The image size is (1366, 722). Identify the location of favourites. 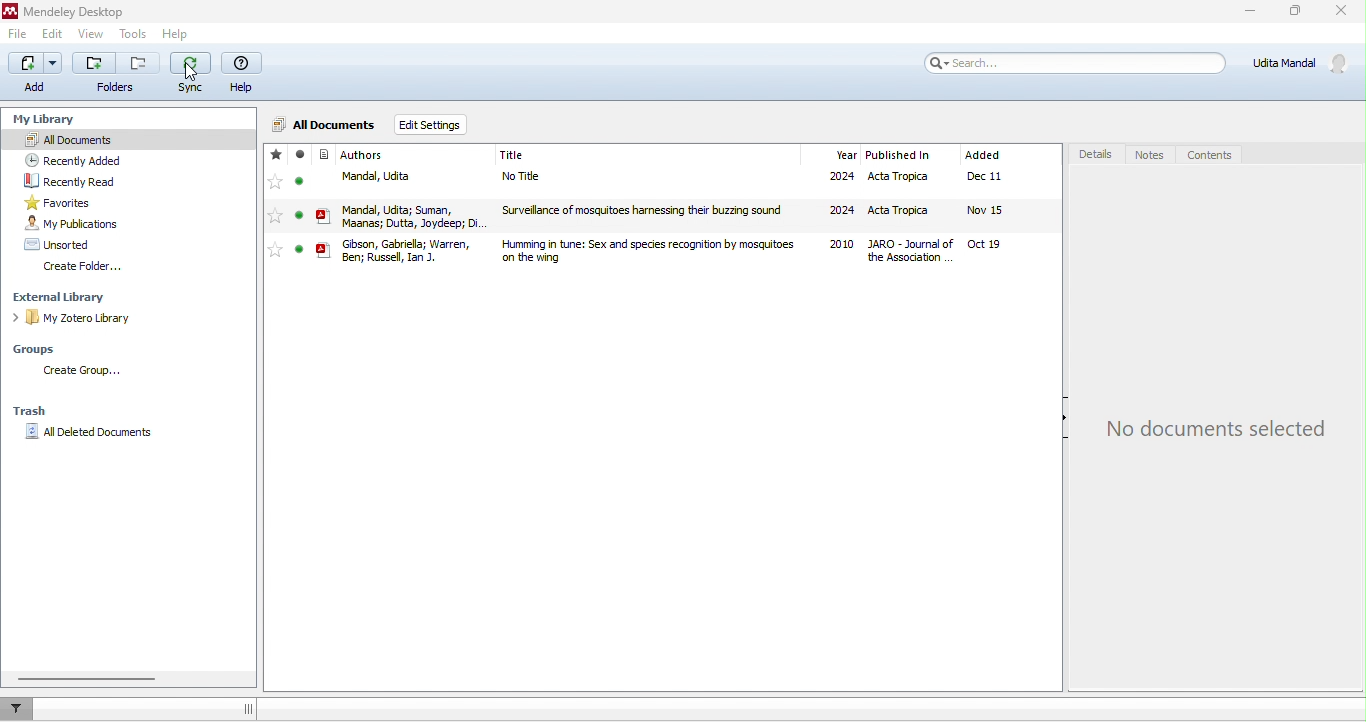
(96, 201).